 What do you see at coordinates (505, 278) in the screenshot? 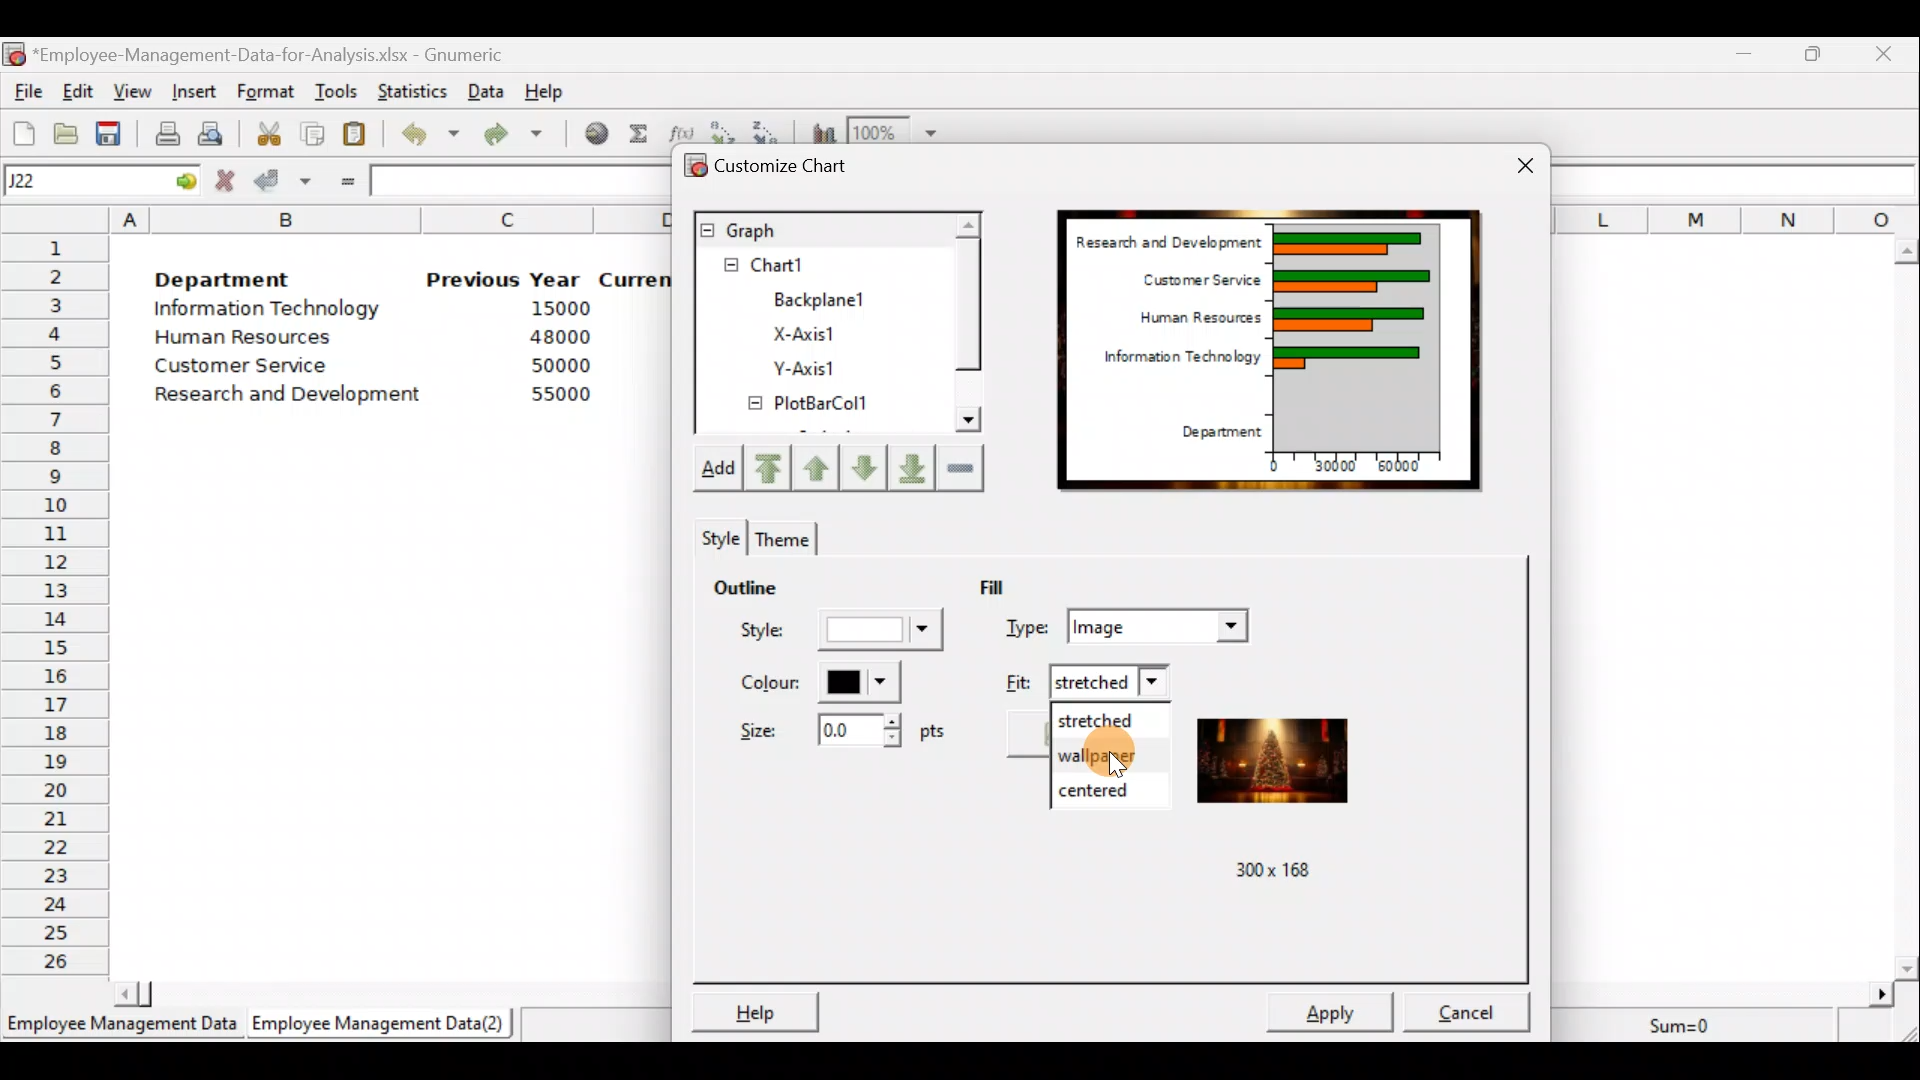
I see `Previous Year` at bounding box center [505, 278].